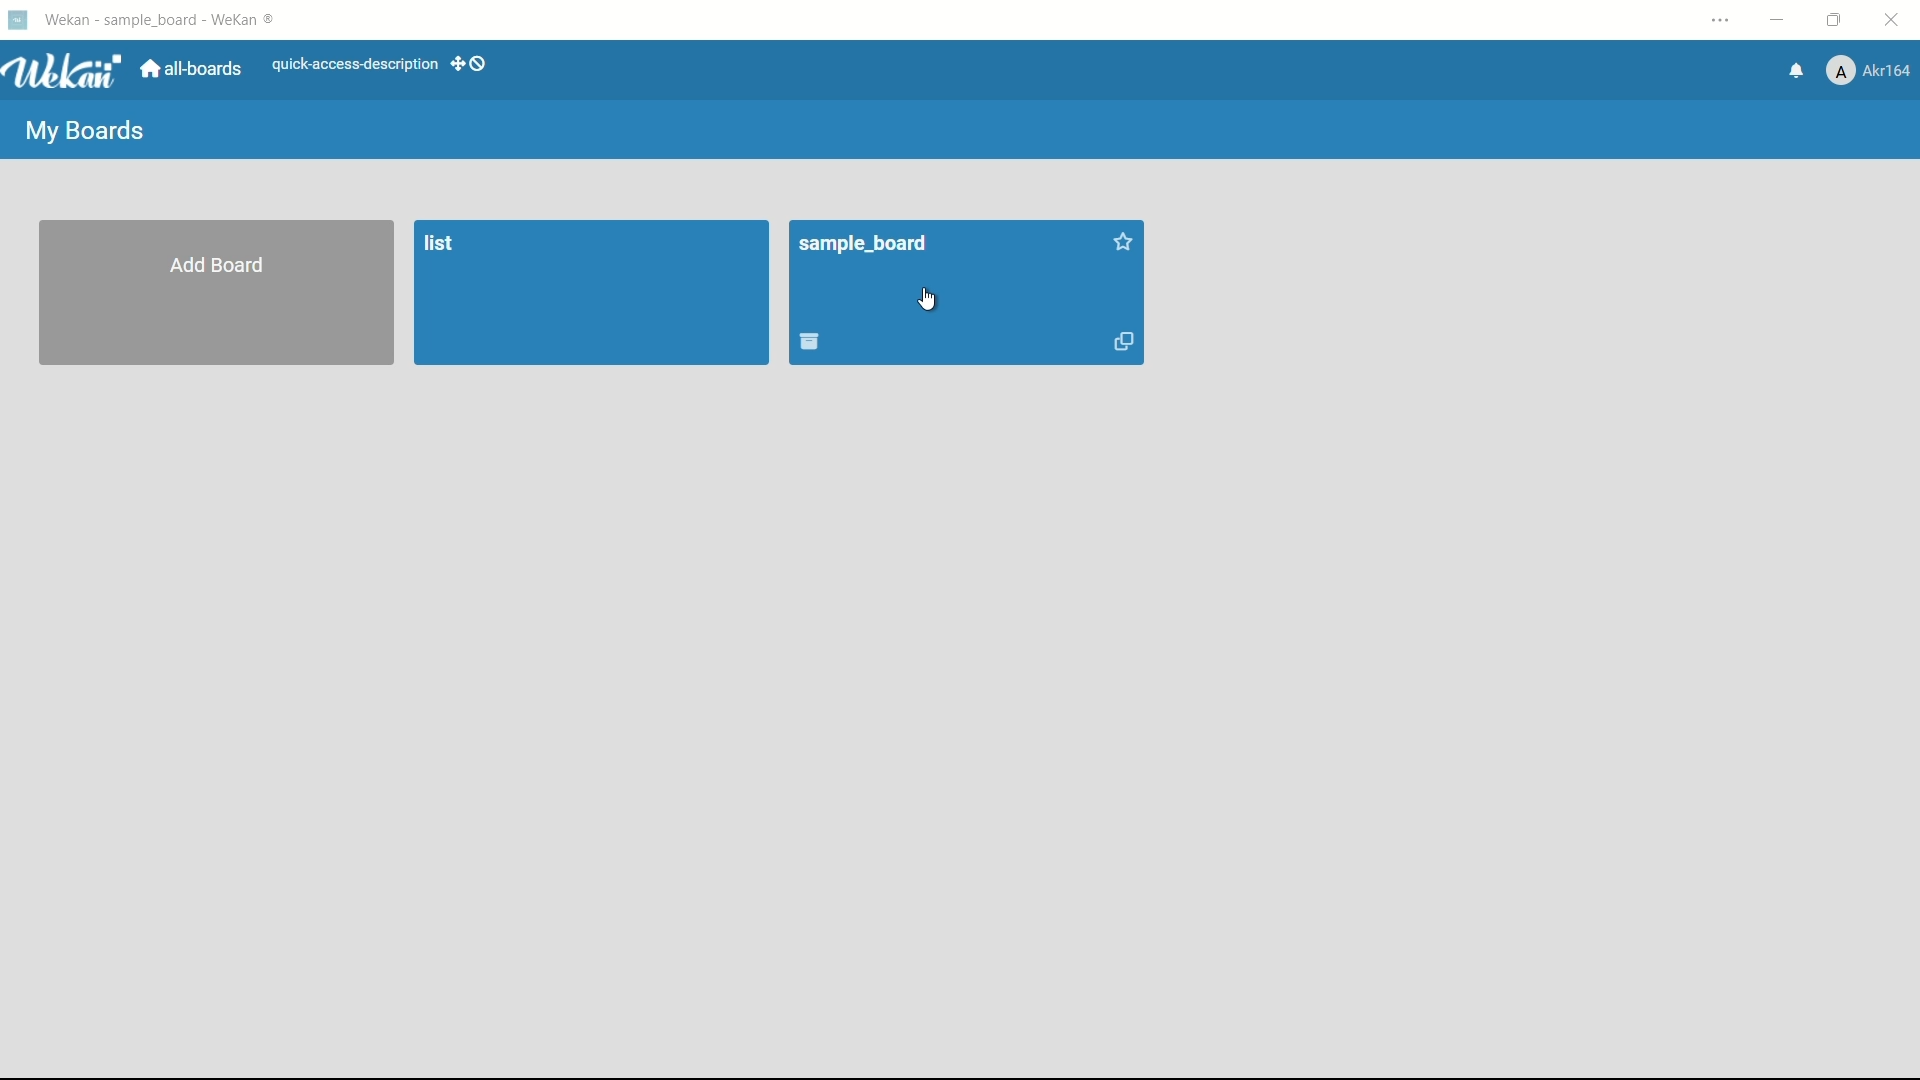  I want to click on quick-access-description, so click(351, 63).